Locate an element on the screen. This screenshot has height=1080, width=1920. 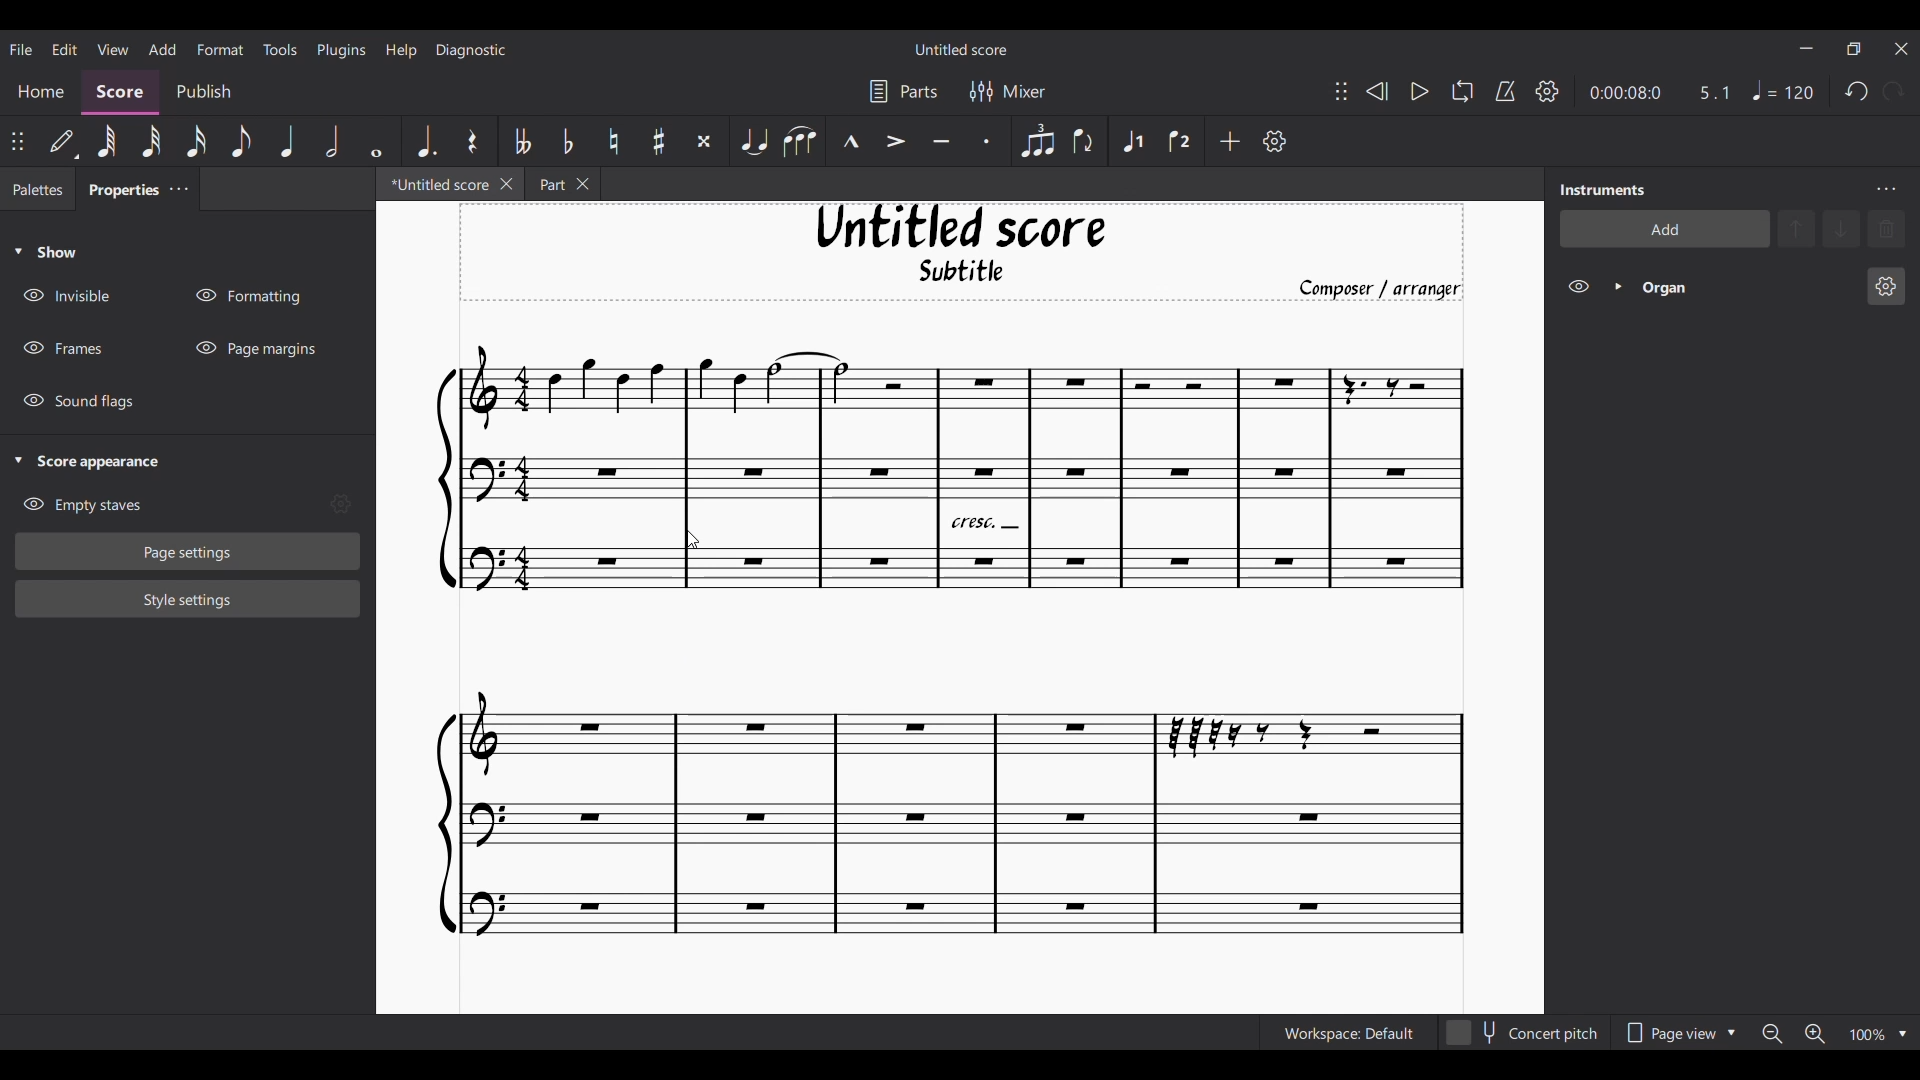
Show interface in a smaller tab is located at coordinates (1853, 49).